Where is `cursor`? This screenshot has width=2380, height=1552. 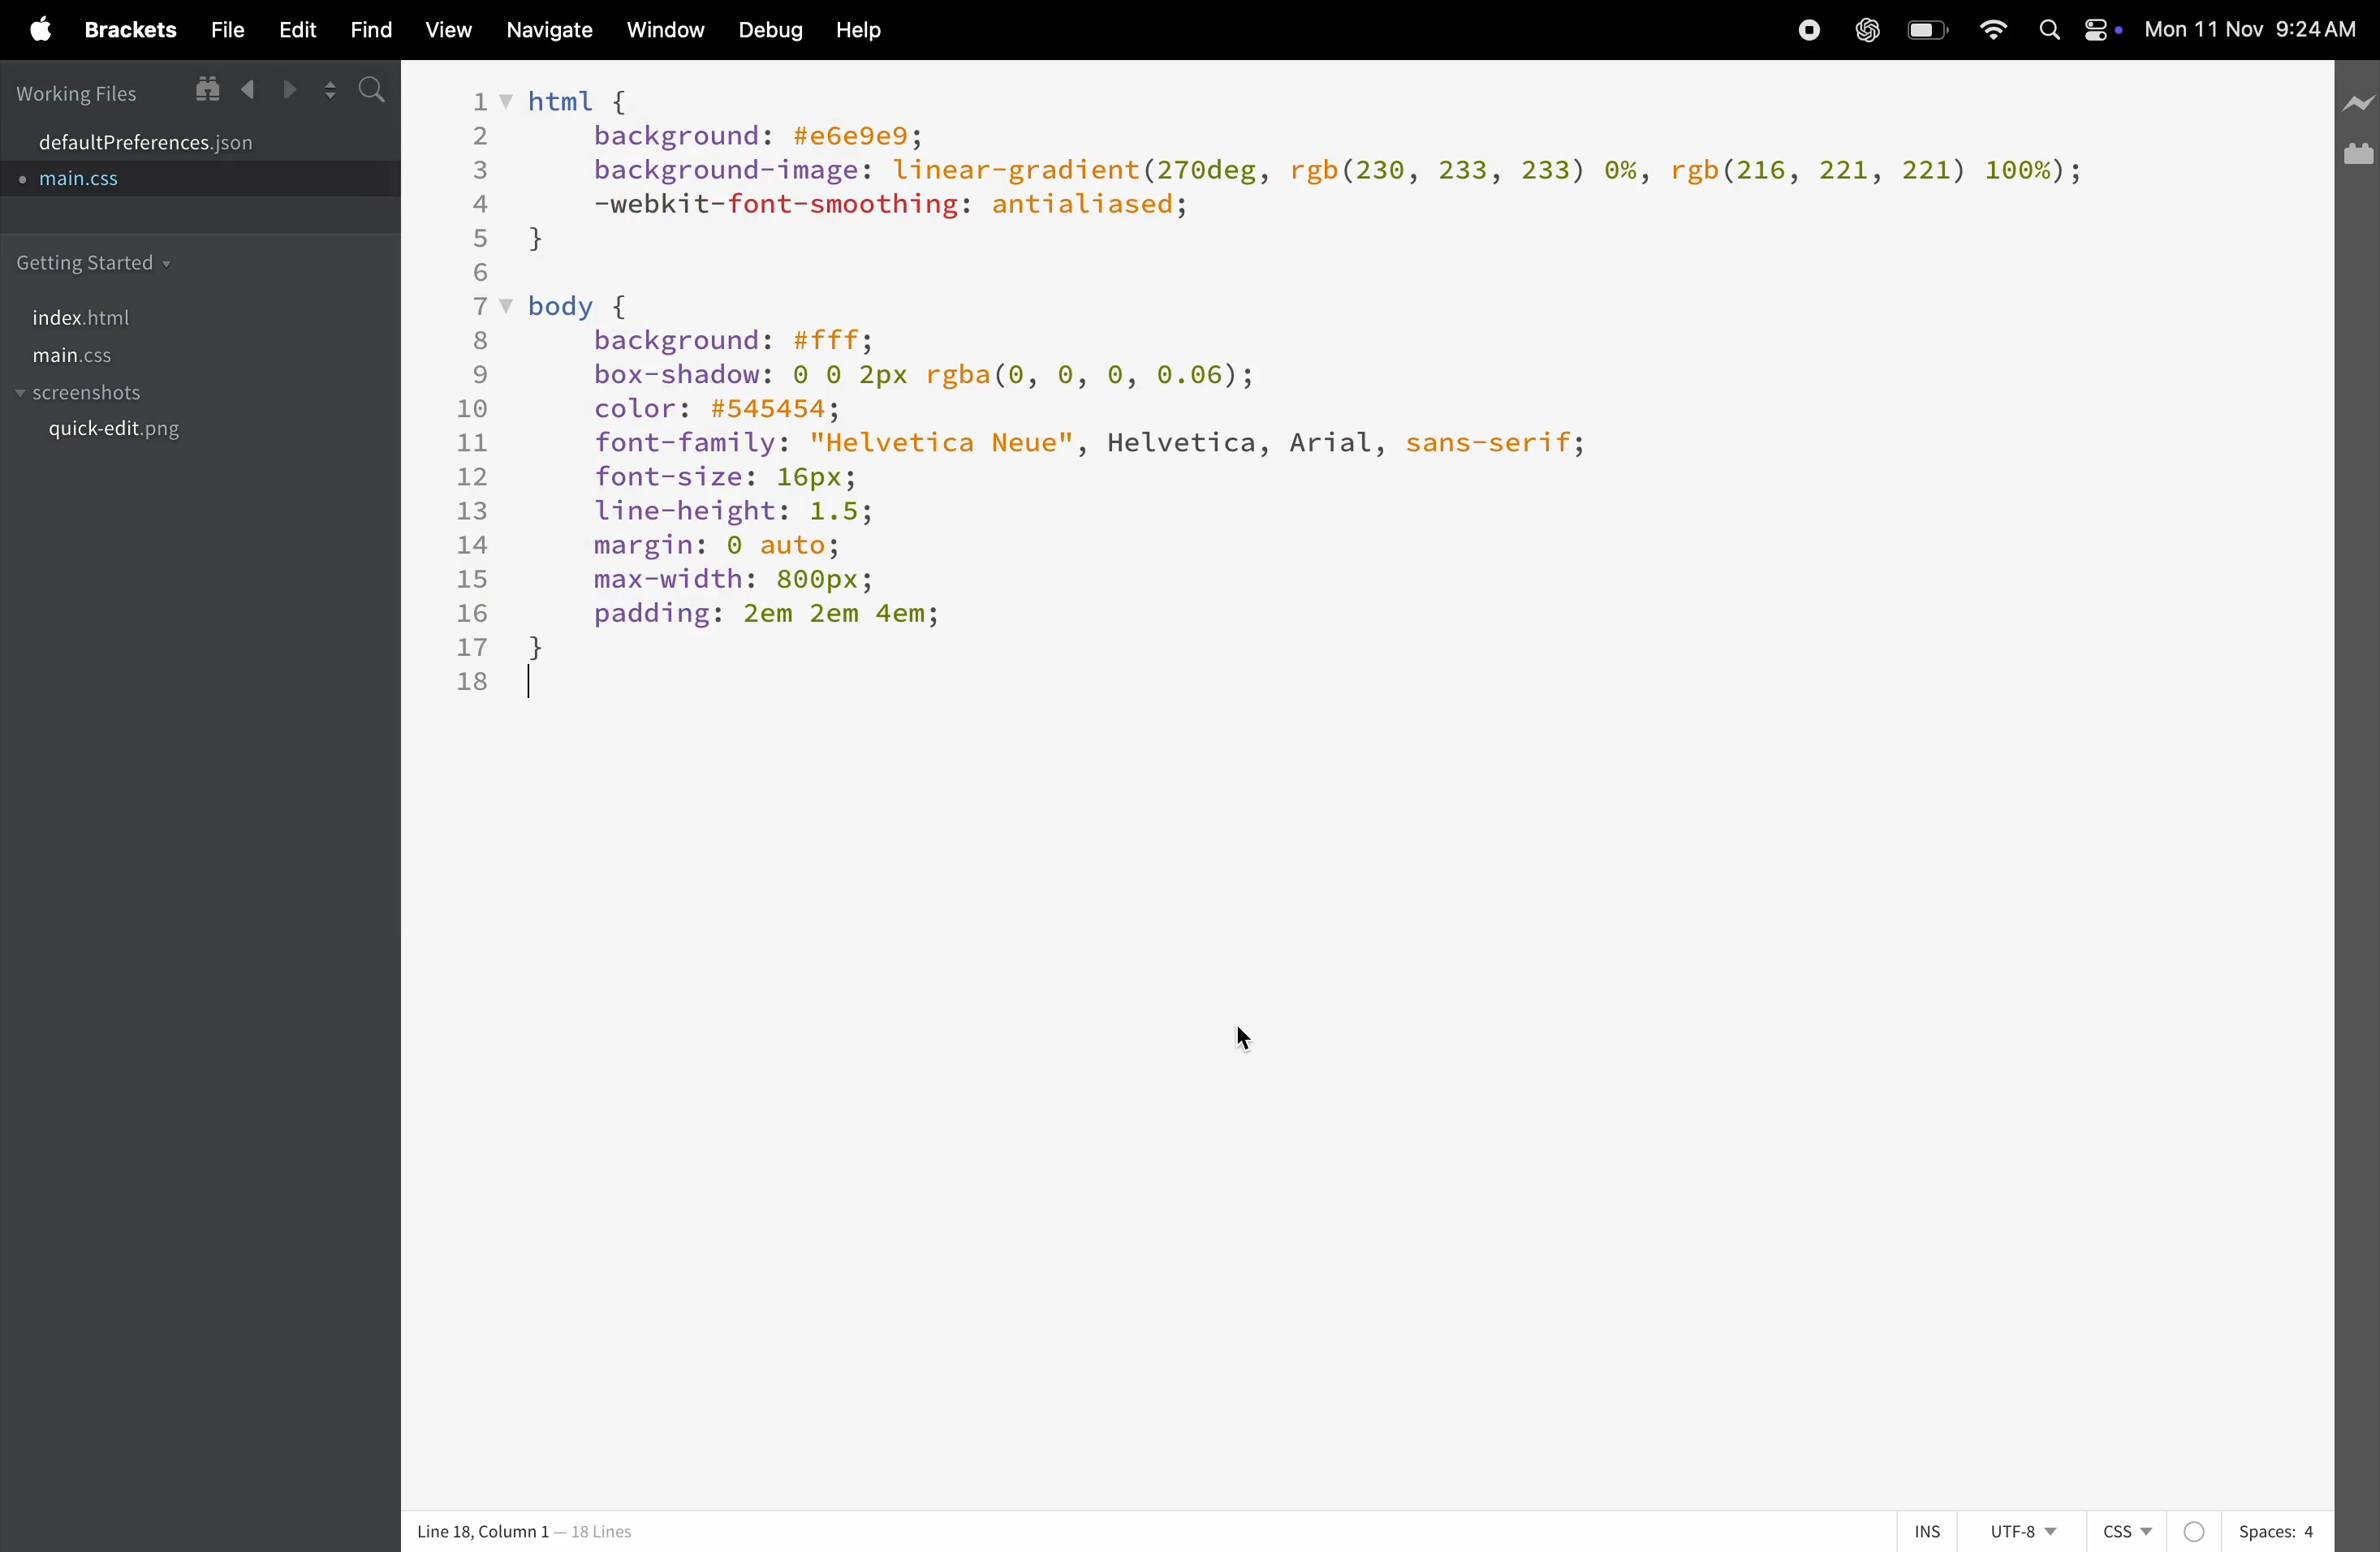
cursor is located at coordinates (1249, 1034).